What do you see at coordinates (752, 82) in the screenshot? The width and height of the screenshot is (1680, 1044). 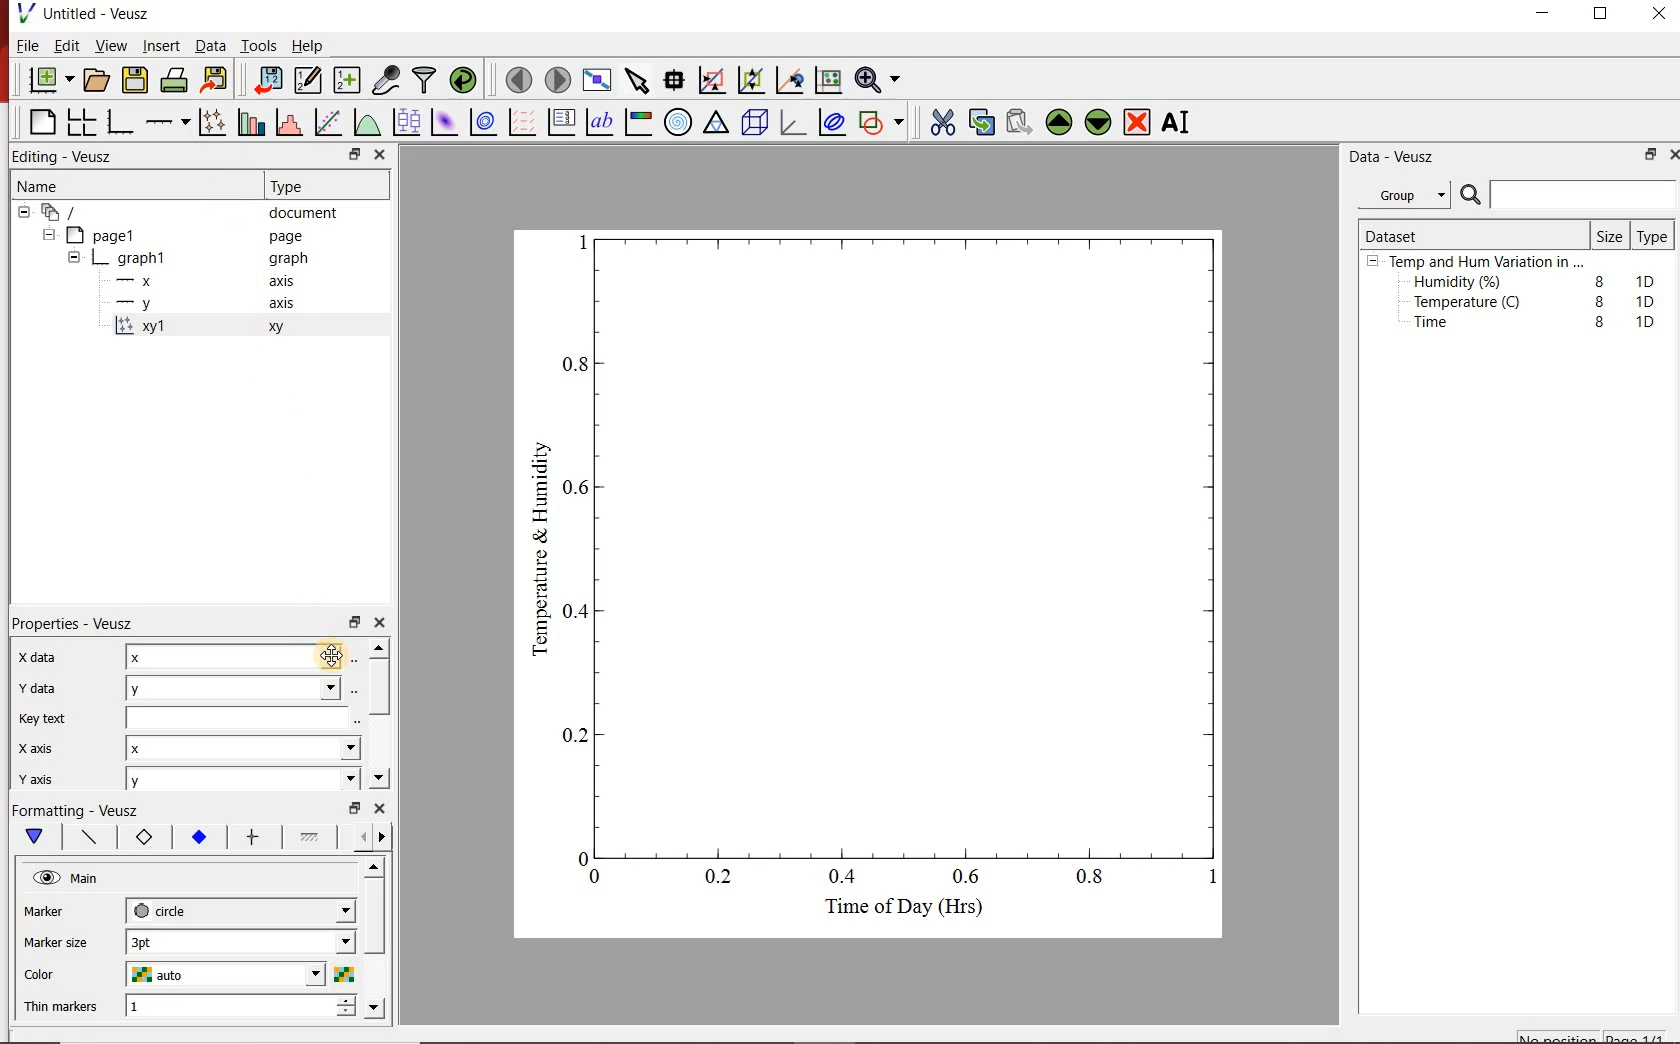 I see `click to zoom out of graph axes` at bounding box center [752, 82].